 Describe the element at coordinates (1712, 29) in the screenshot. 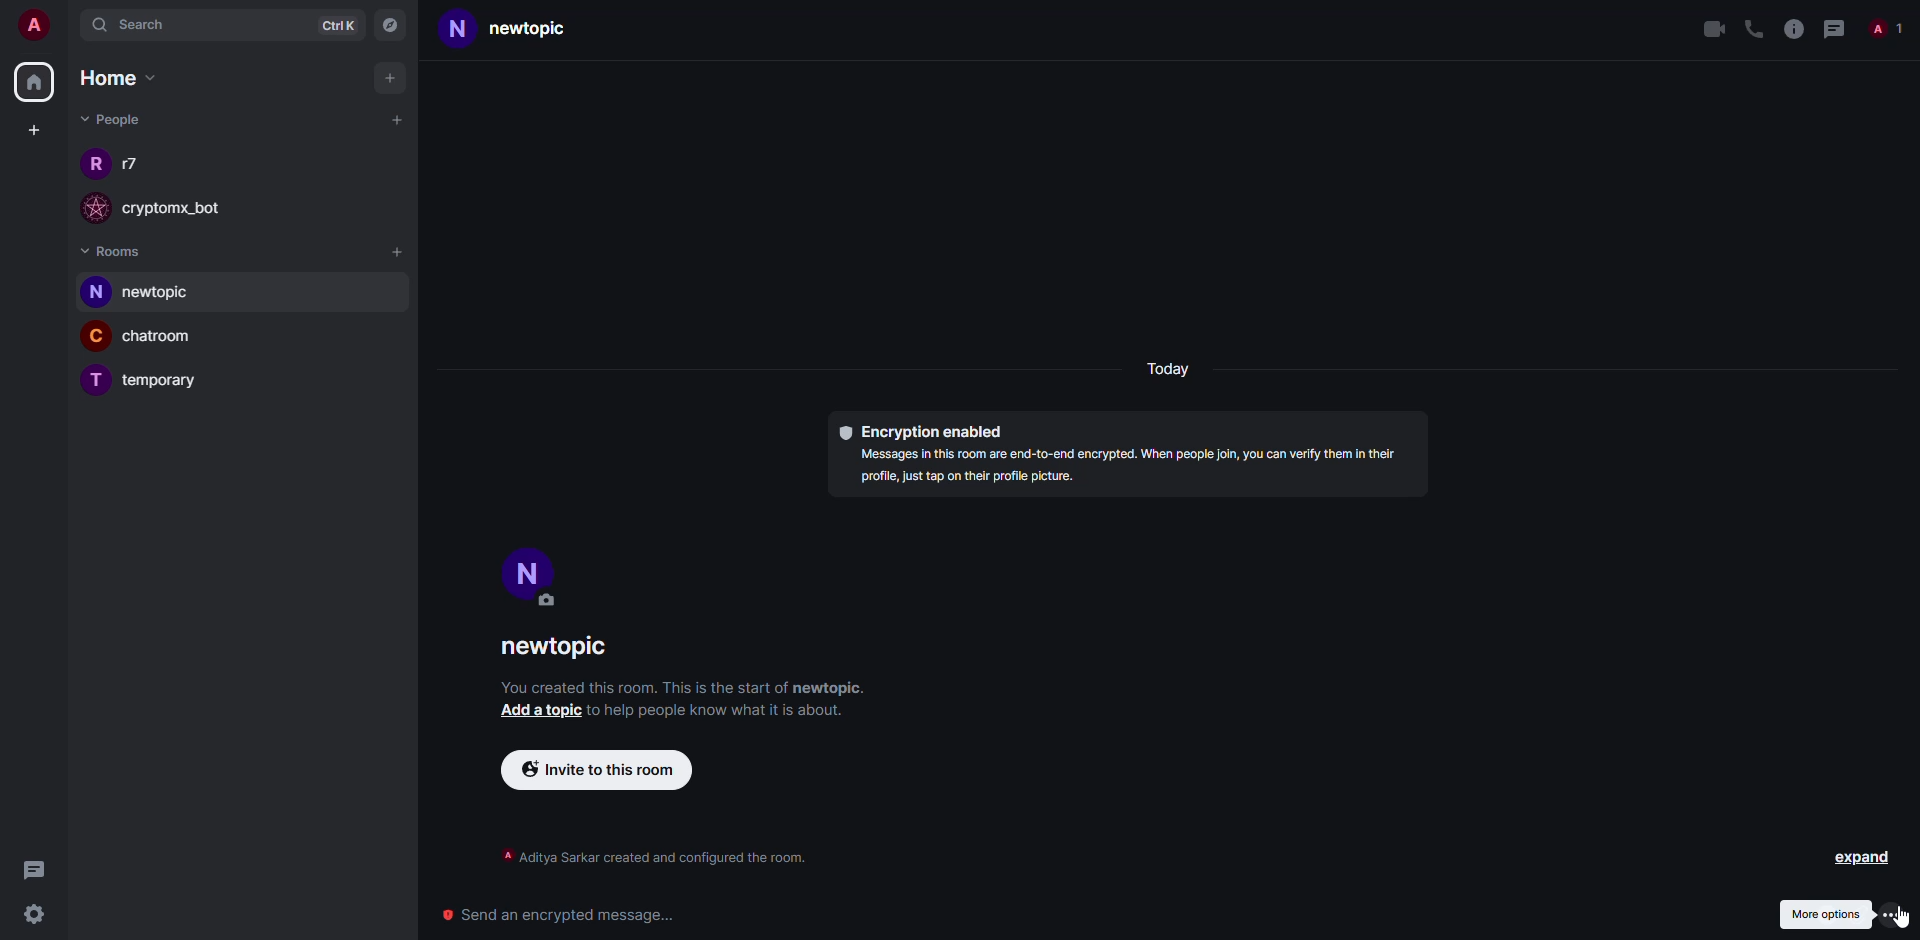

I see `video call` at that location.